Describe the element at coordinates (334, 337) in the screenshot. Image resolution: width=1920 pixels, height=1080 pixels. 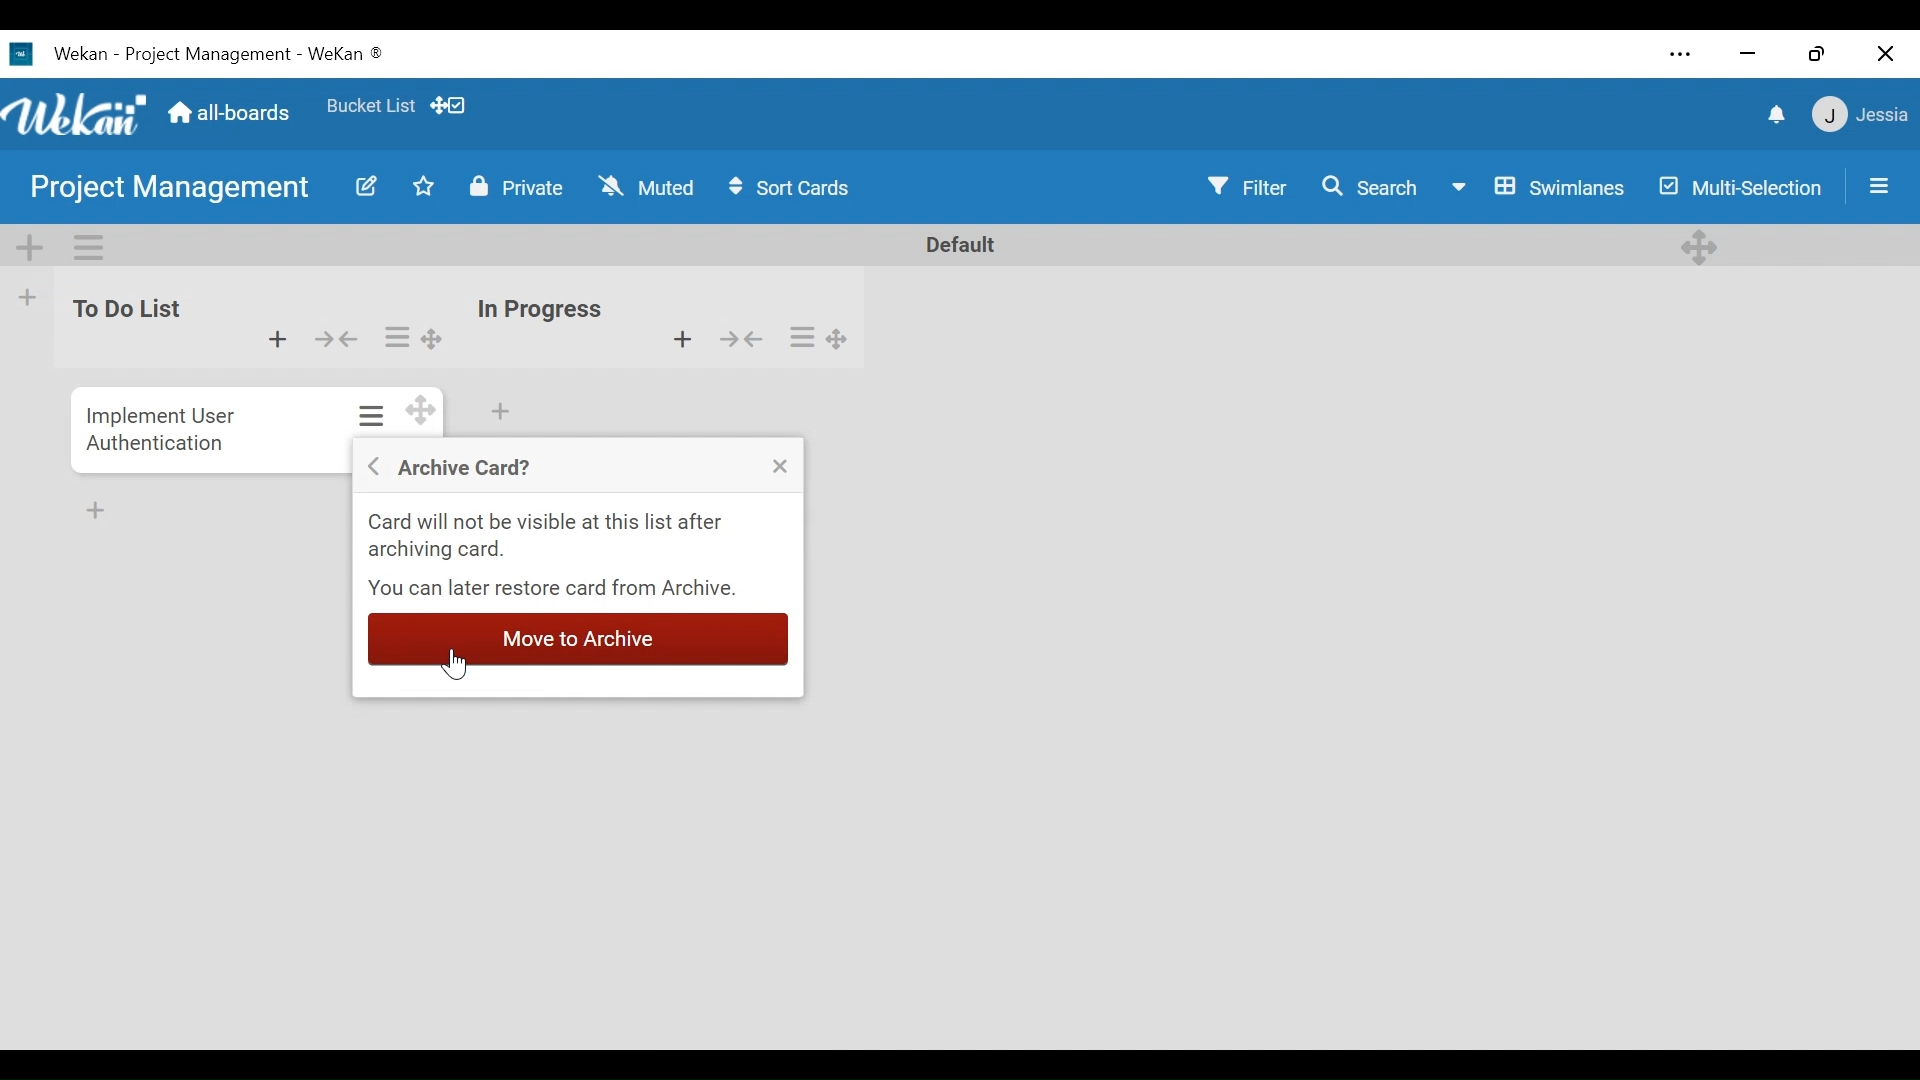
I see `hide/show` at that location.